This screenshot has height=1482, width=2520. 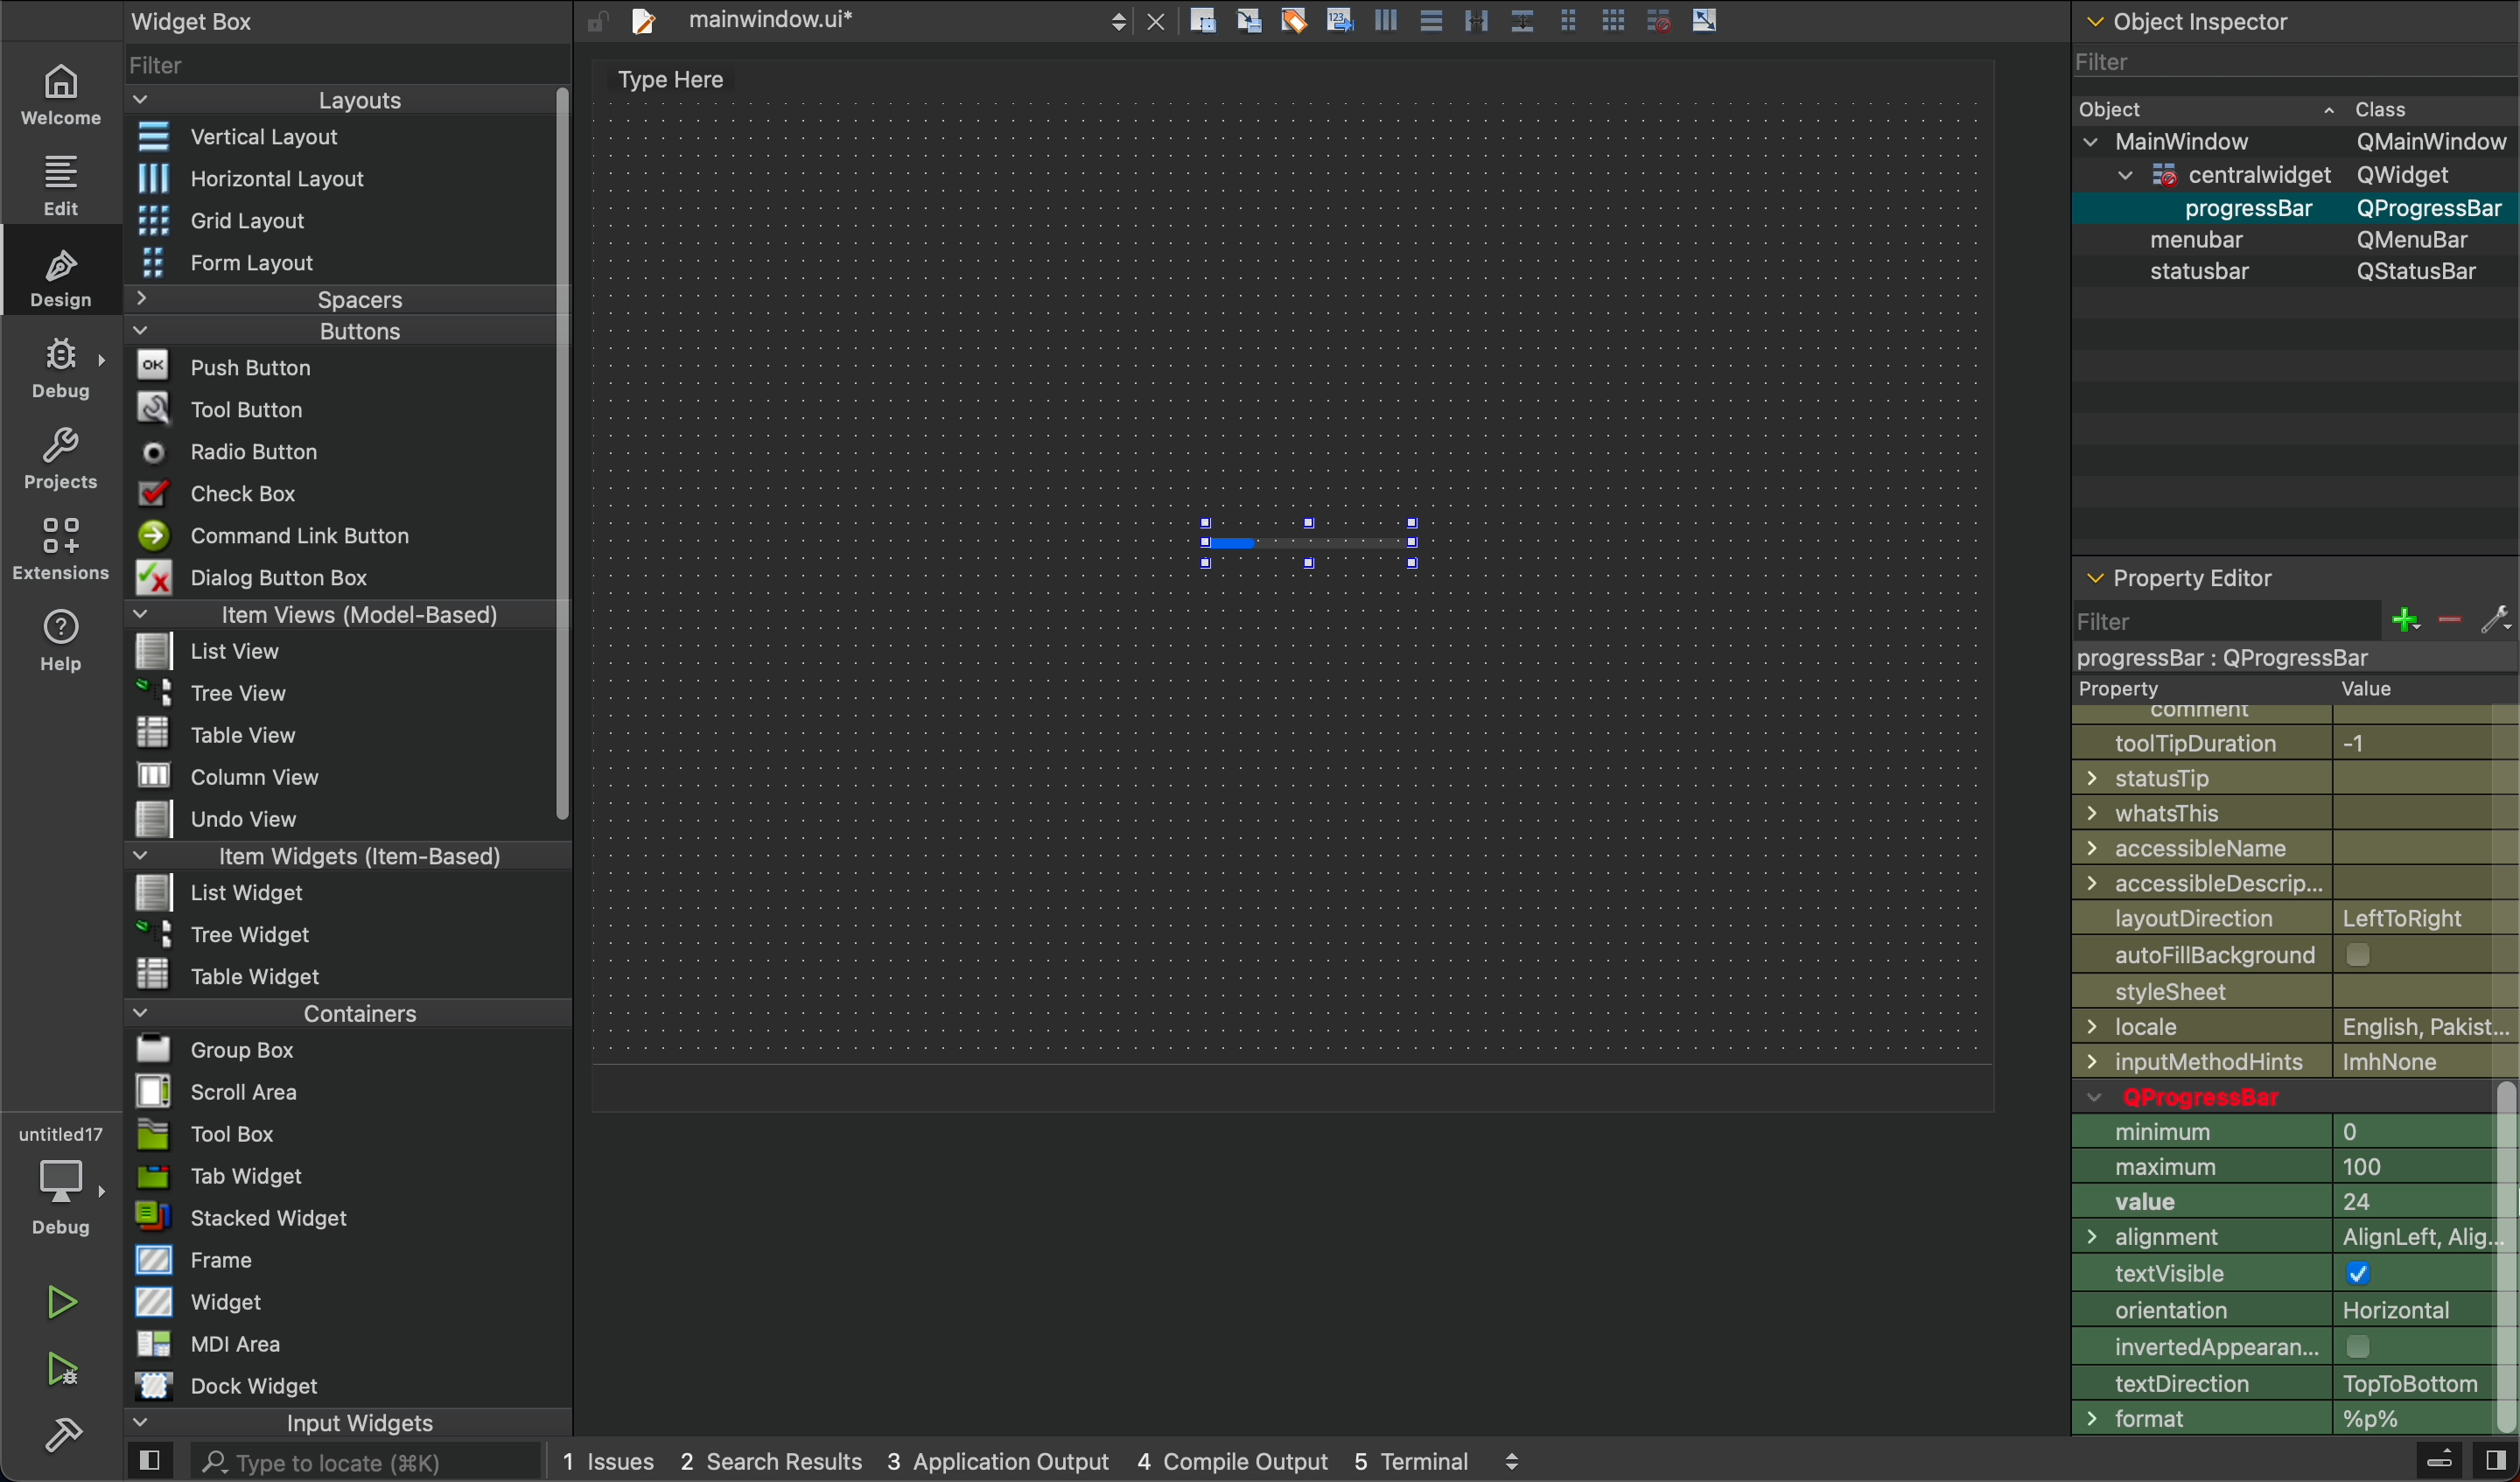 What do you see at coordinates (2493, 1461) in the screenshot?
I see `close sidebar` at bounding box center [2493, 1461].